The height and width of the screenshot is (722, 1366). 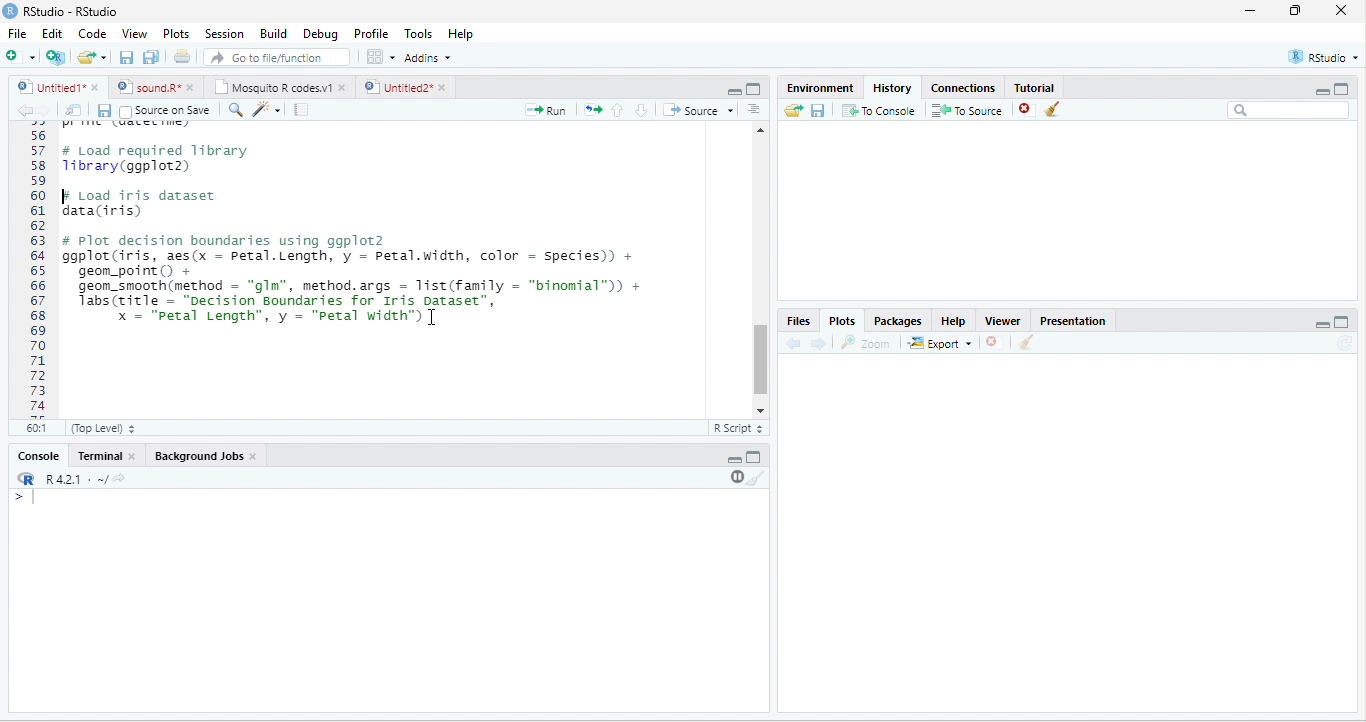 What do you see at coordinates (1324, 57) in the screenshot?
I see `RStudio` at bounding box center [1324, 57].